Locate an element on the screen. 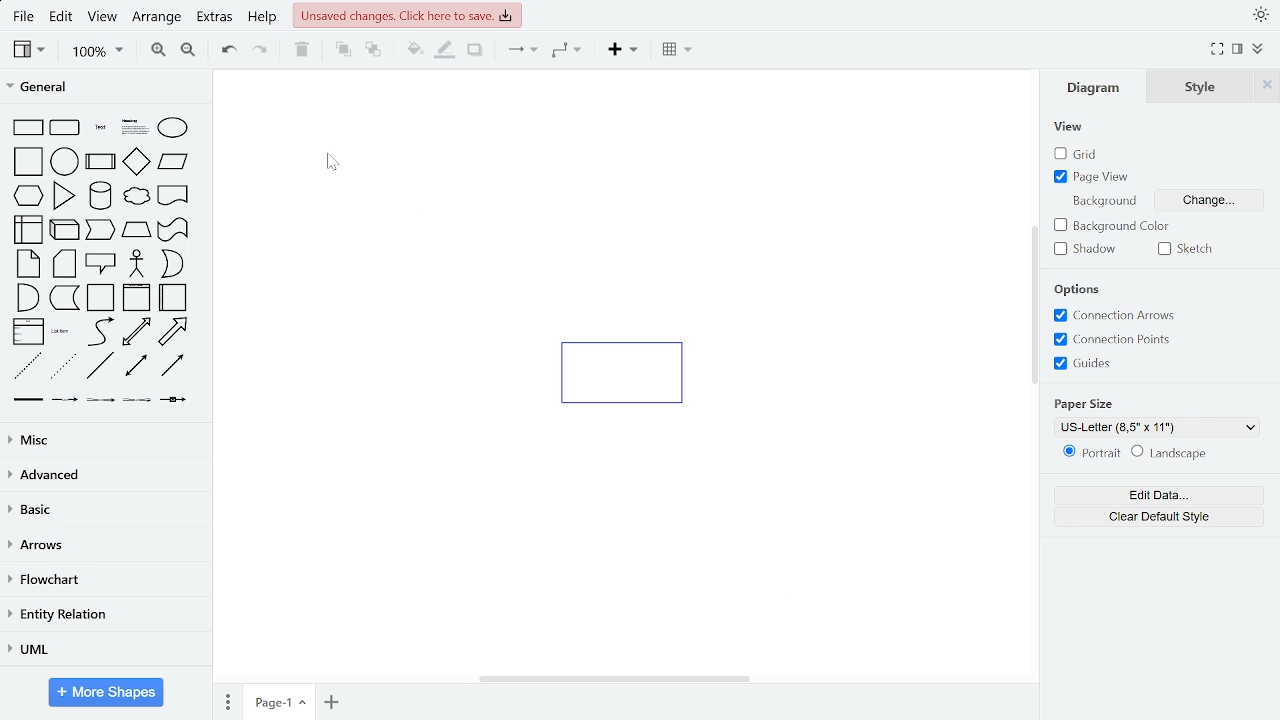 This screenshot has height=720, width=1280. pages is located at coordinates (227, 701).